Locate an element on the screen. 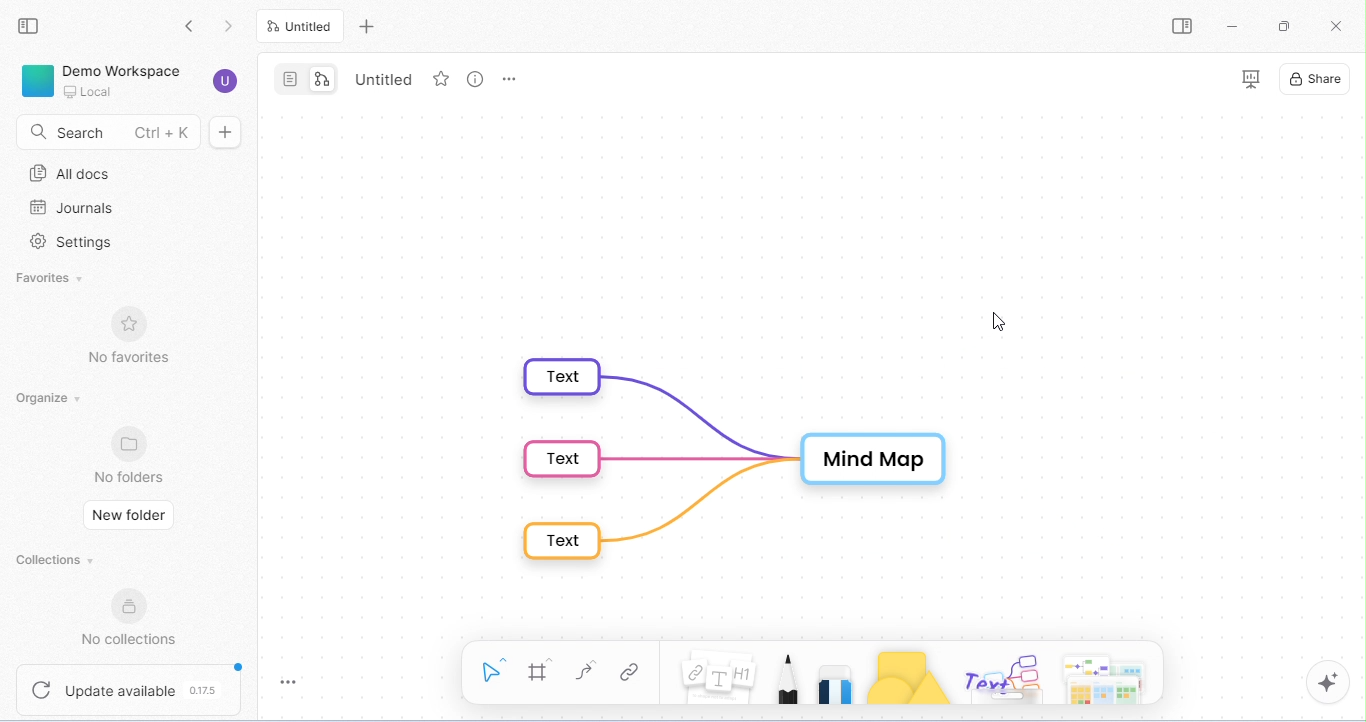 This screenshot has width=1366, height=722. edgeless mode is located at coordinates (322, 77).